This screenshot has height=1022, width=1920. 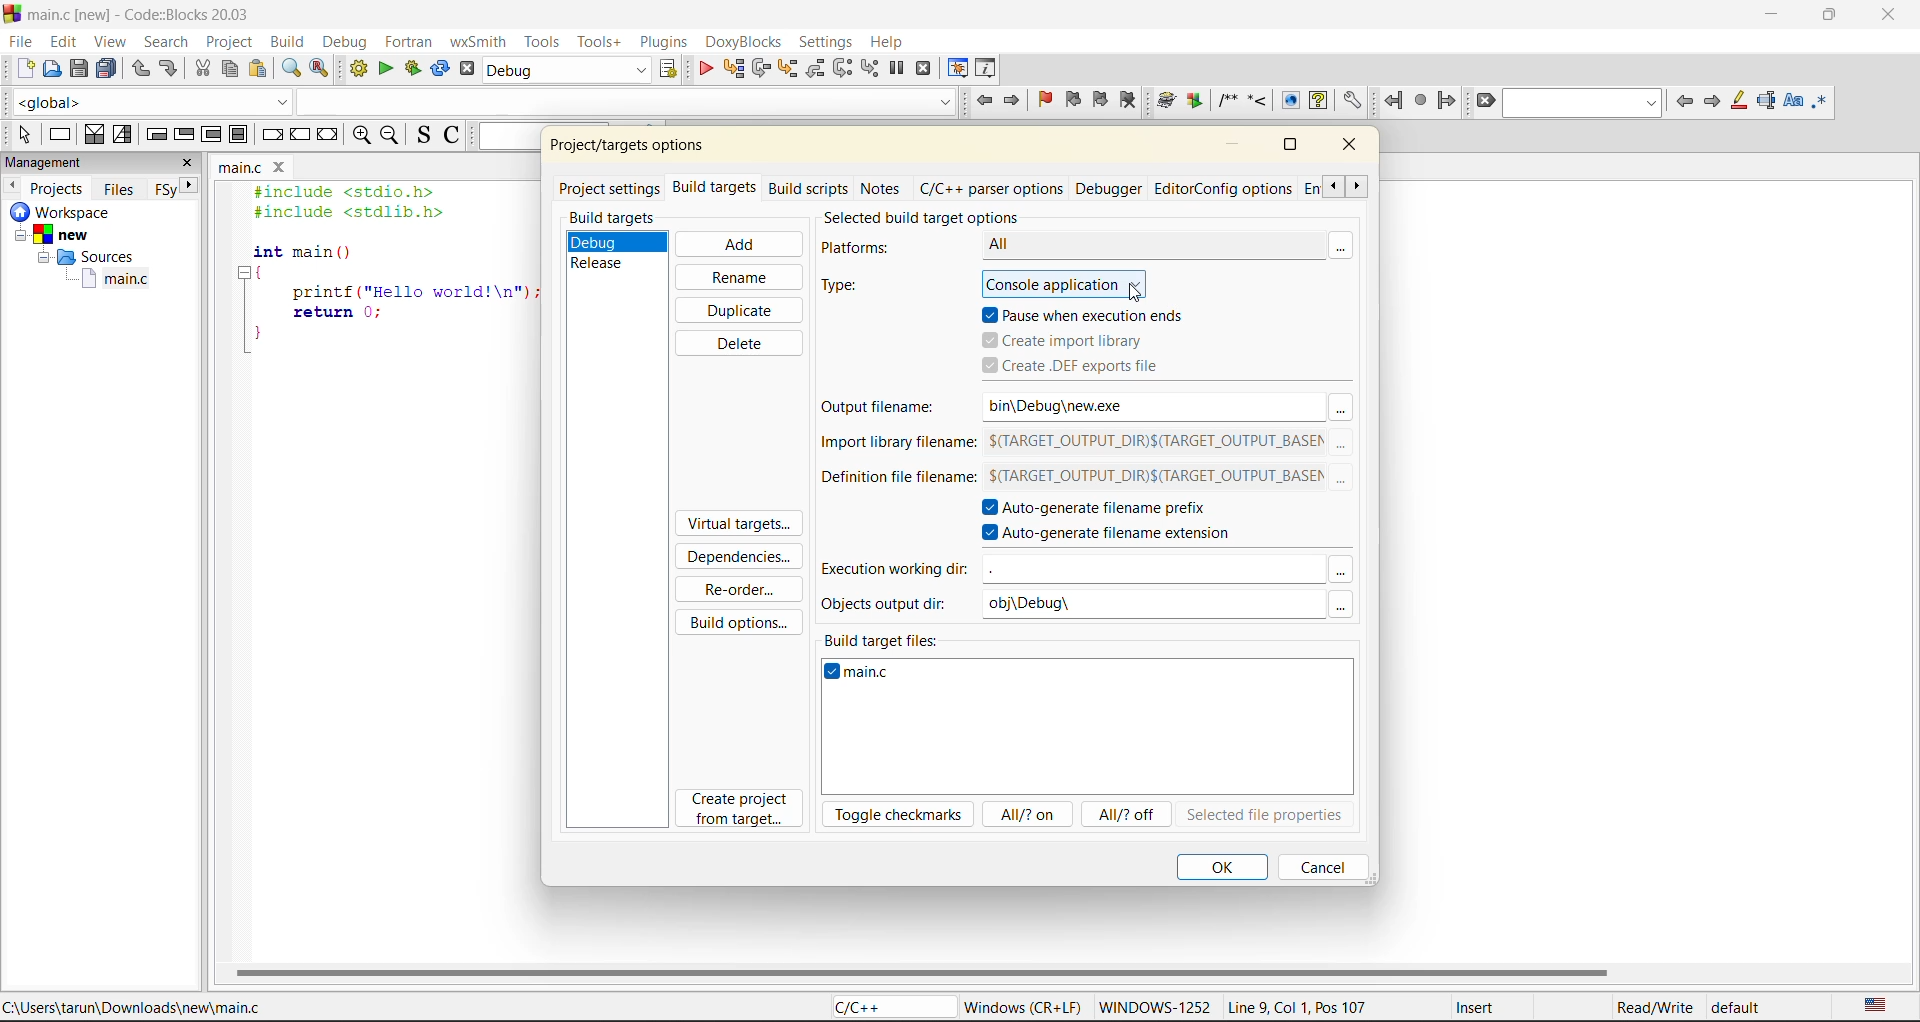 I want to click on all/?off, so click(x=1124, y=813).